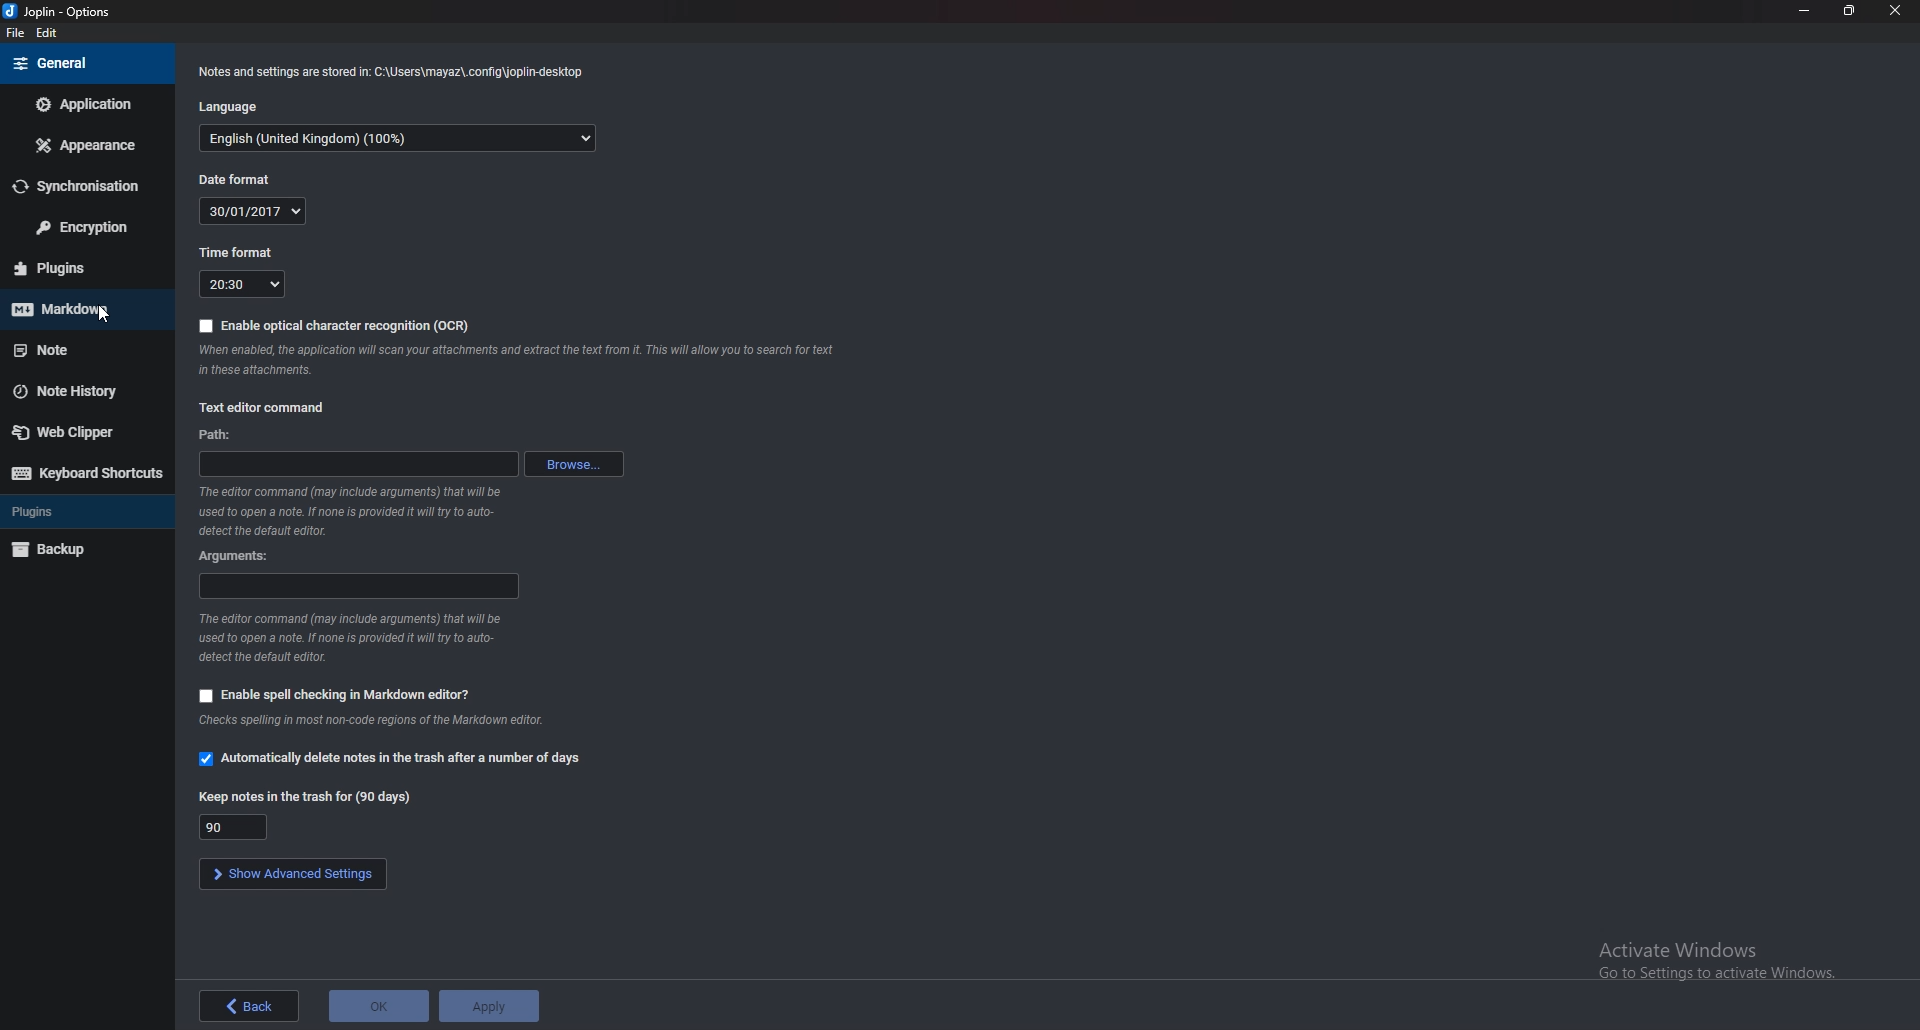 This screenshot has height=1030, width=1920. I want to click on Info, so click(353, 512).